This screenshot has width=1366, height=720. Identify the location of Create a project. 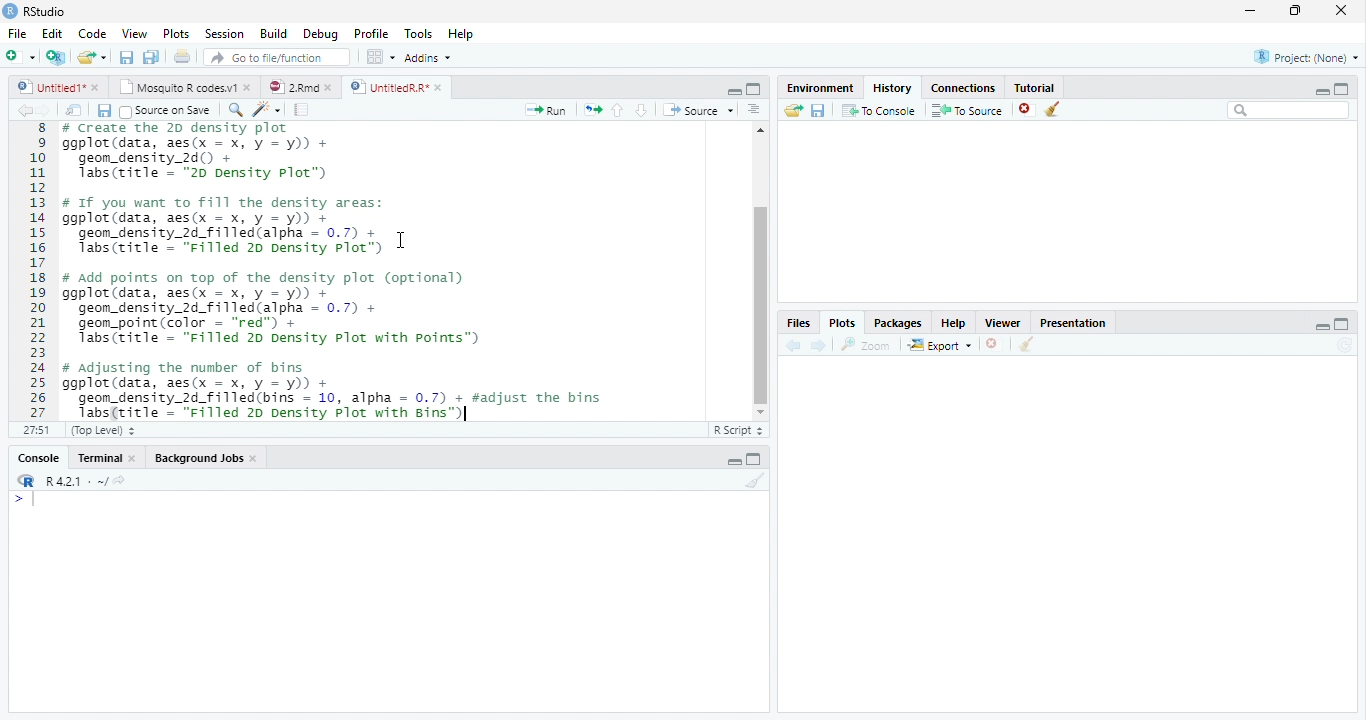
(55, 57).